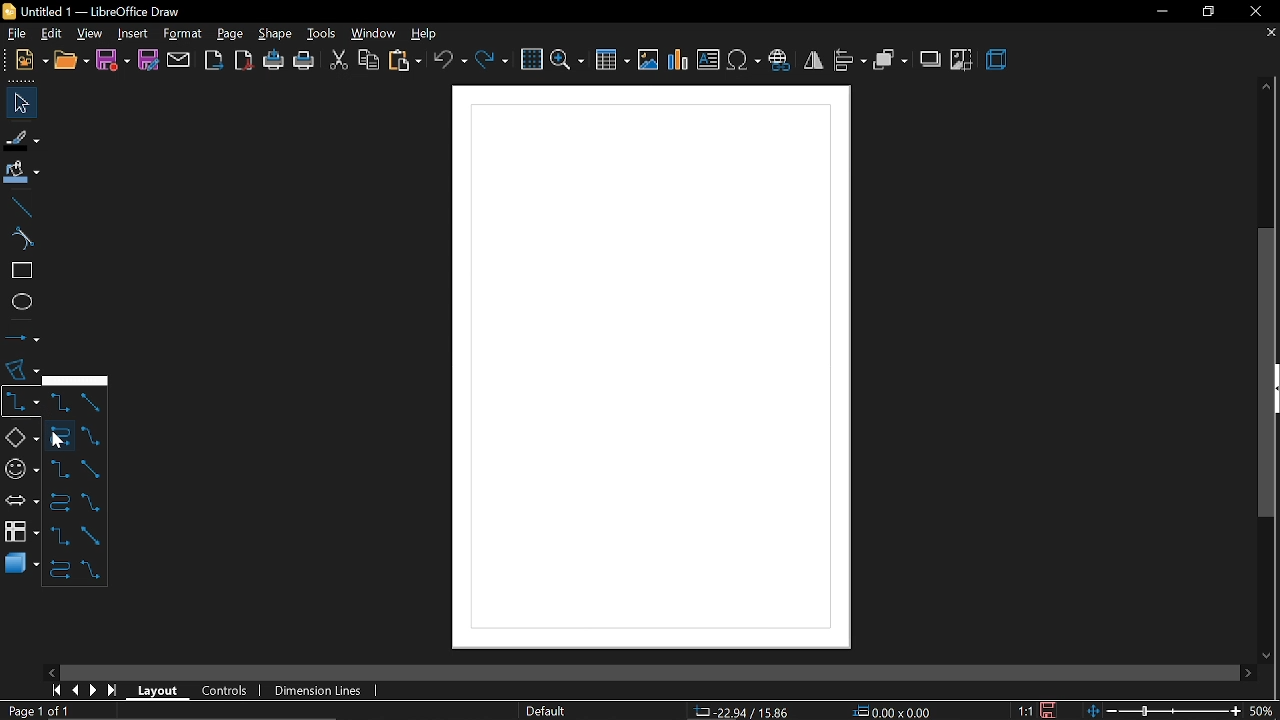 This screenshot has width=1280, height=720. What do you see at coordinates (743, 61) in the screenshot?
I see `Insert symbol` at bounding box center [743, 61].